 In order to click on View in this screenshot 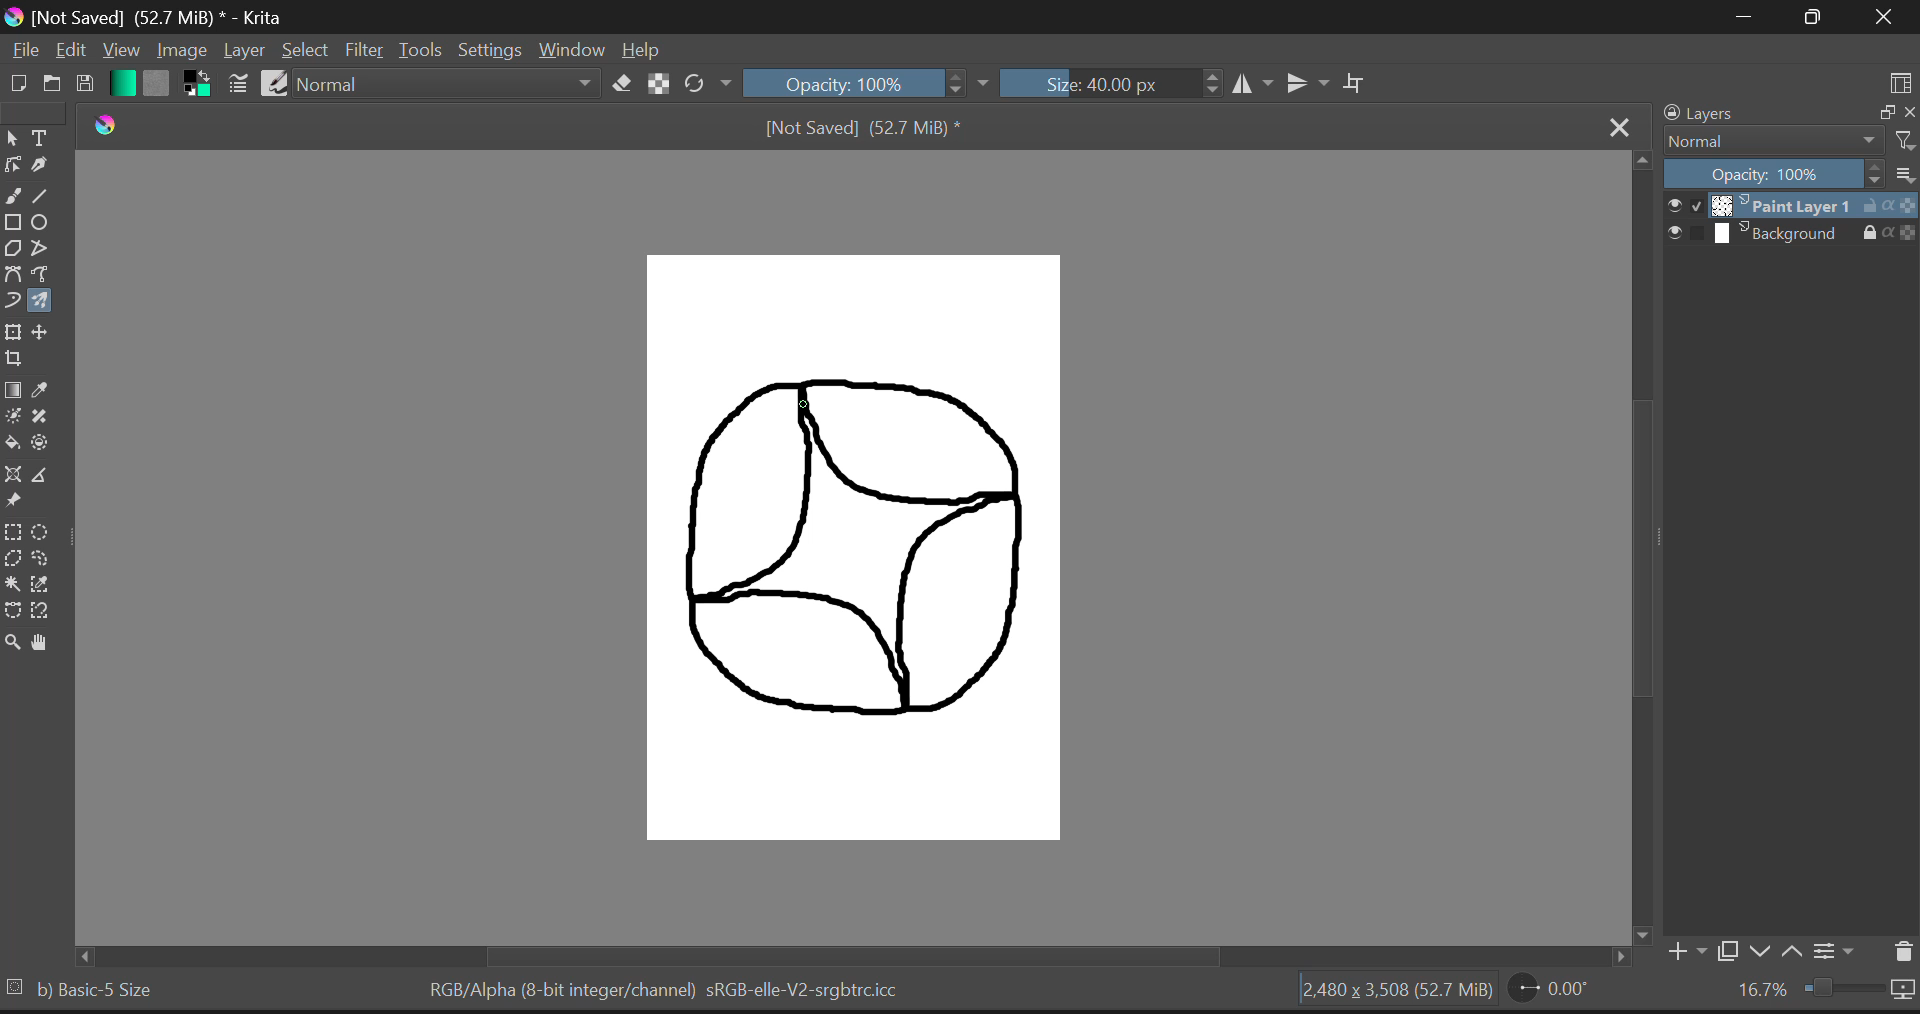, I will do `click(120, 50)`.